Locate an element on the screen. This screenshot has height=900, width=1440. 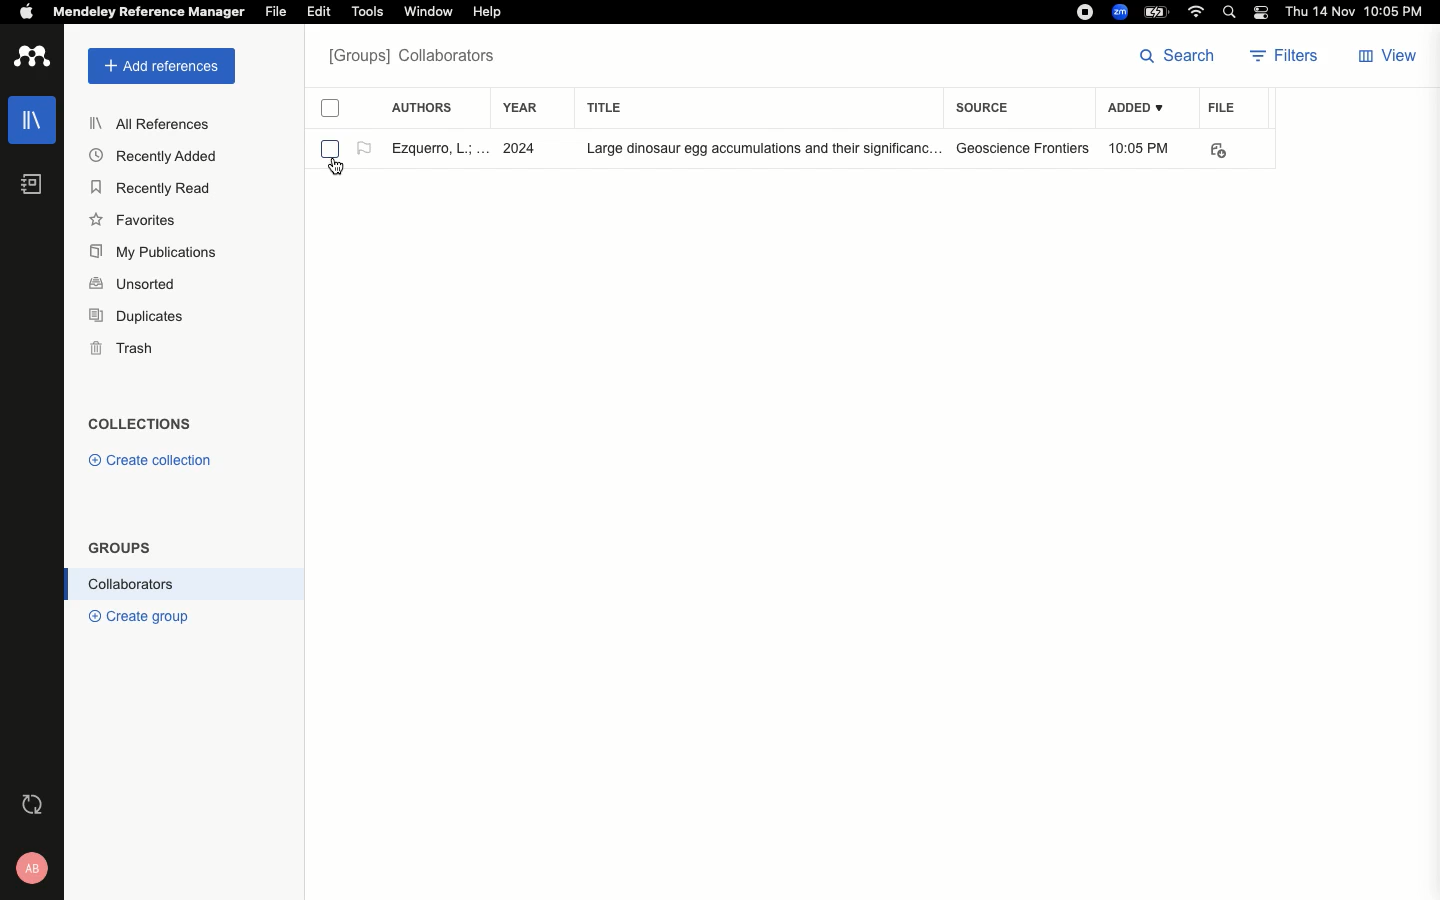
Year is located at coordinates (530, 109).